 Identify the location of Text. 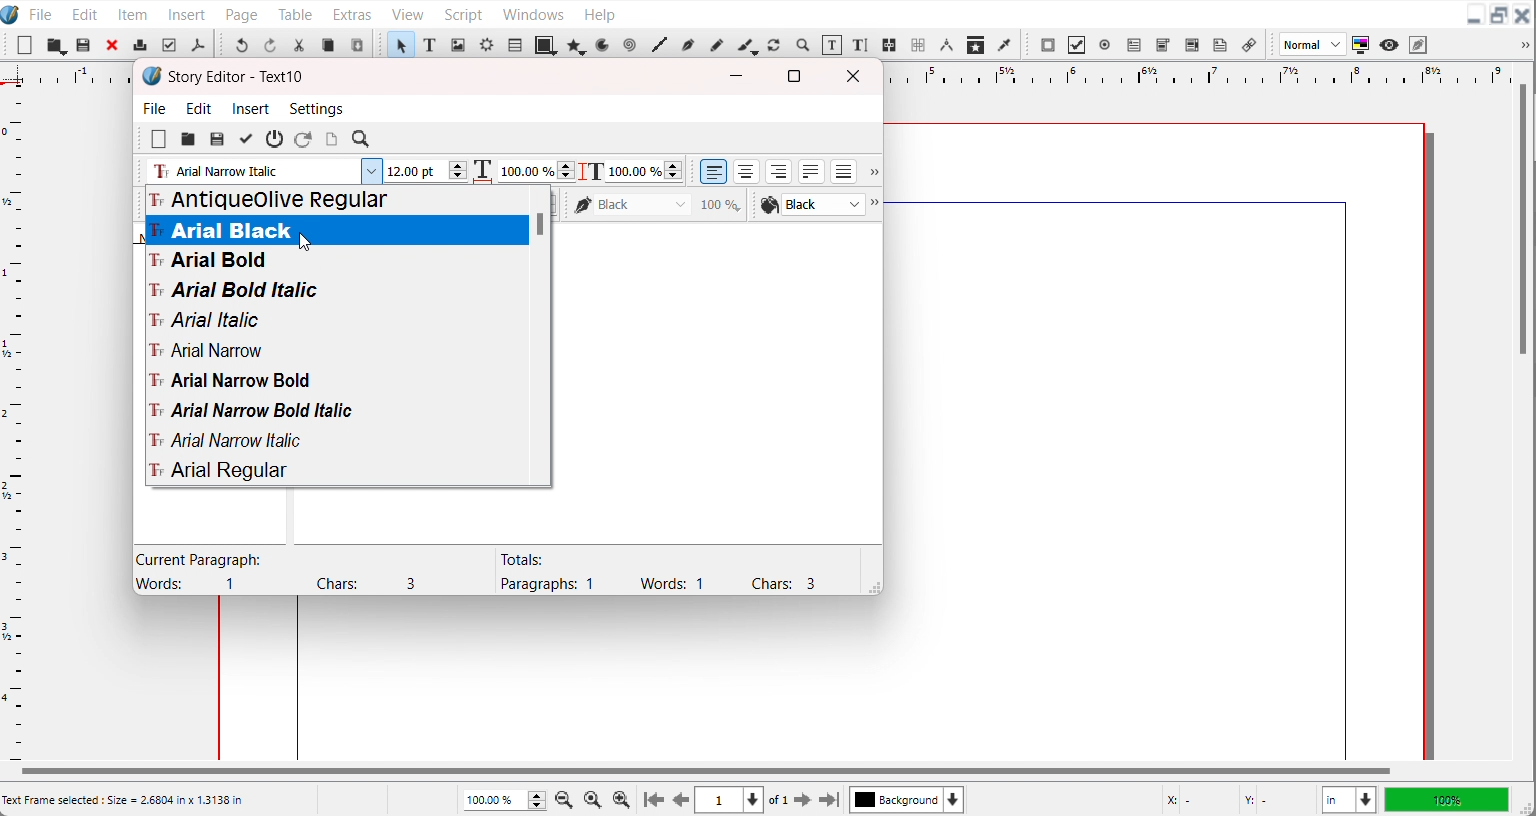
(657, 571).